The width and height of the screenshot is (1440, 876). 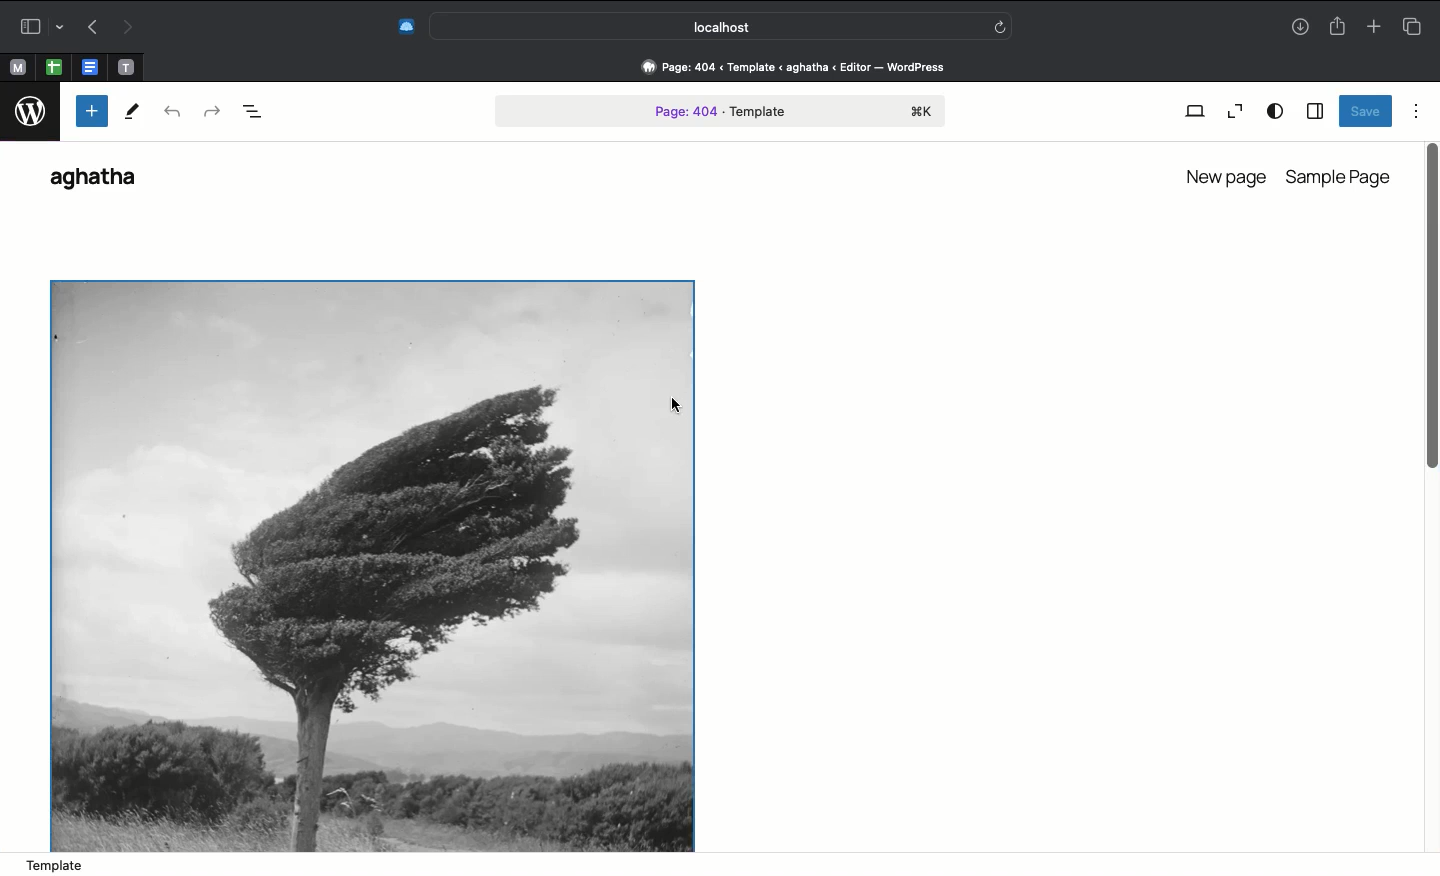 I want to click on open tab, so click(x=17, y=68).